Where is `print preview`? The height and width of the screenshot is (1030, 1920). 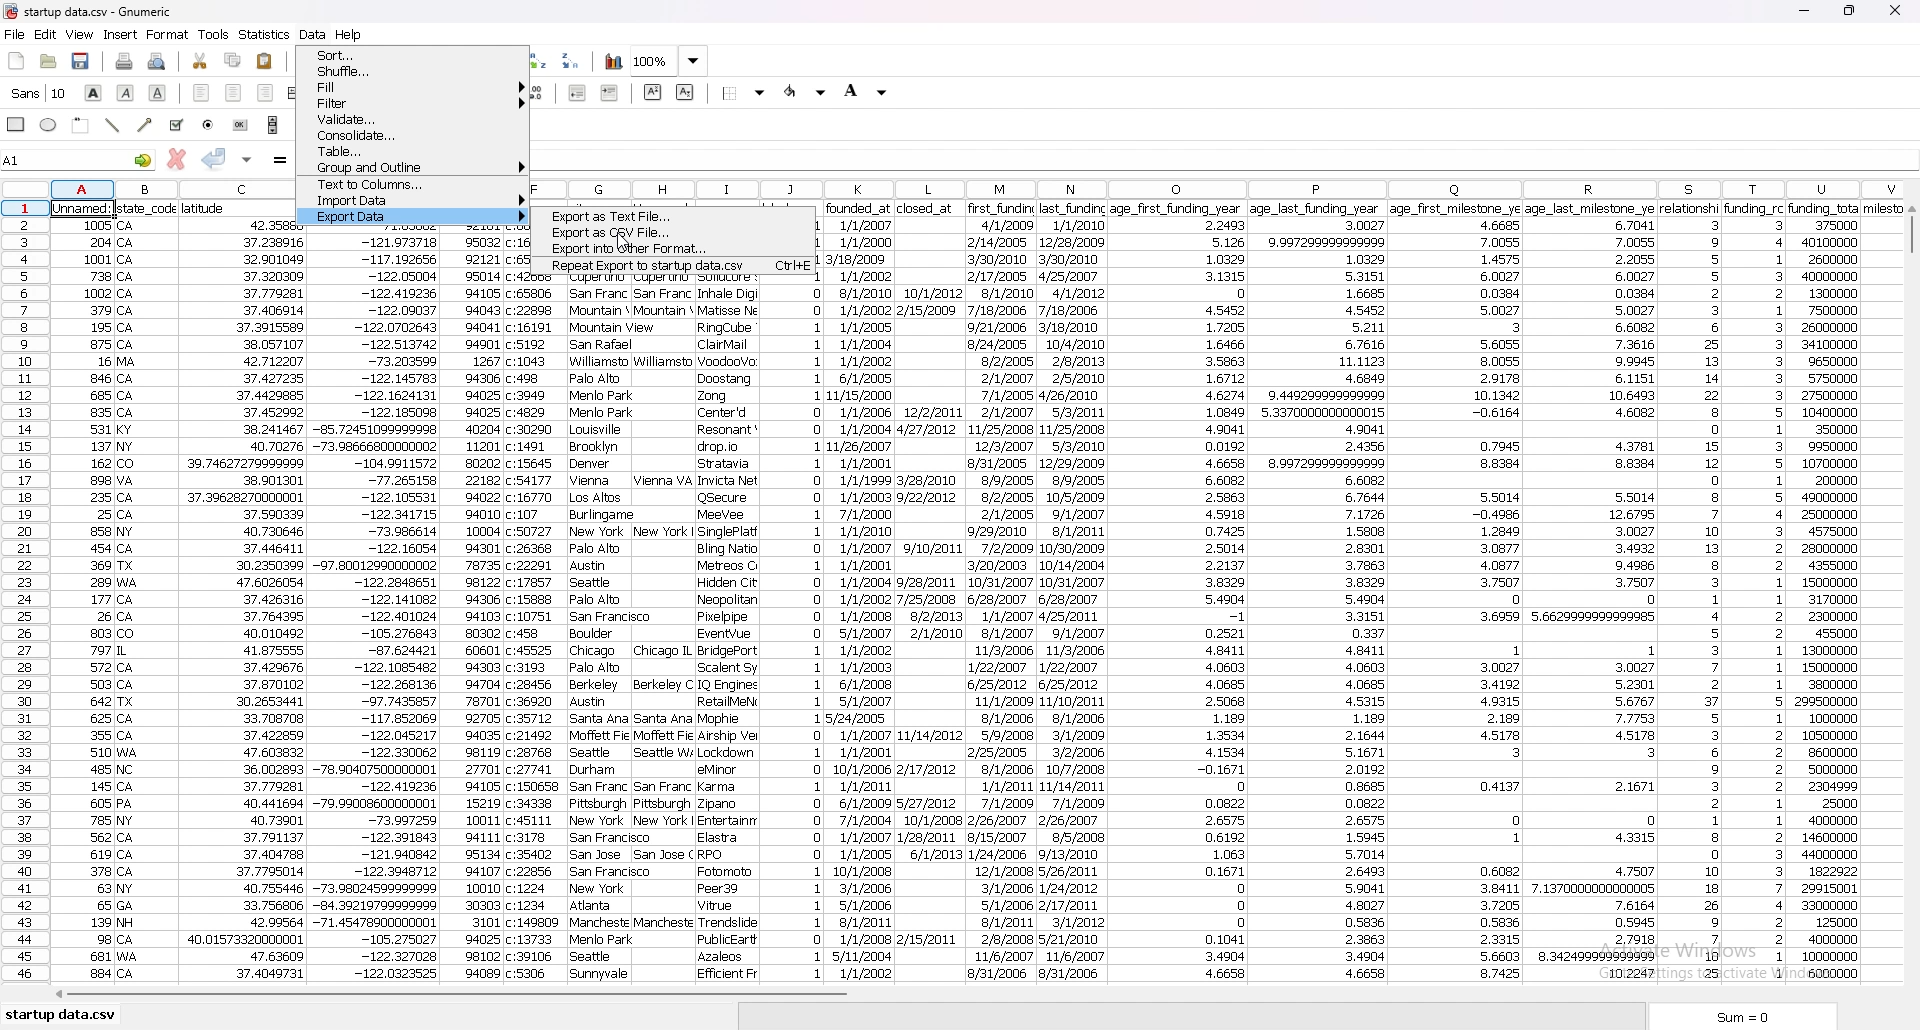 print preview is located at coordinates (157, 62).